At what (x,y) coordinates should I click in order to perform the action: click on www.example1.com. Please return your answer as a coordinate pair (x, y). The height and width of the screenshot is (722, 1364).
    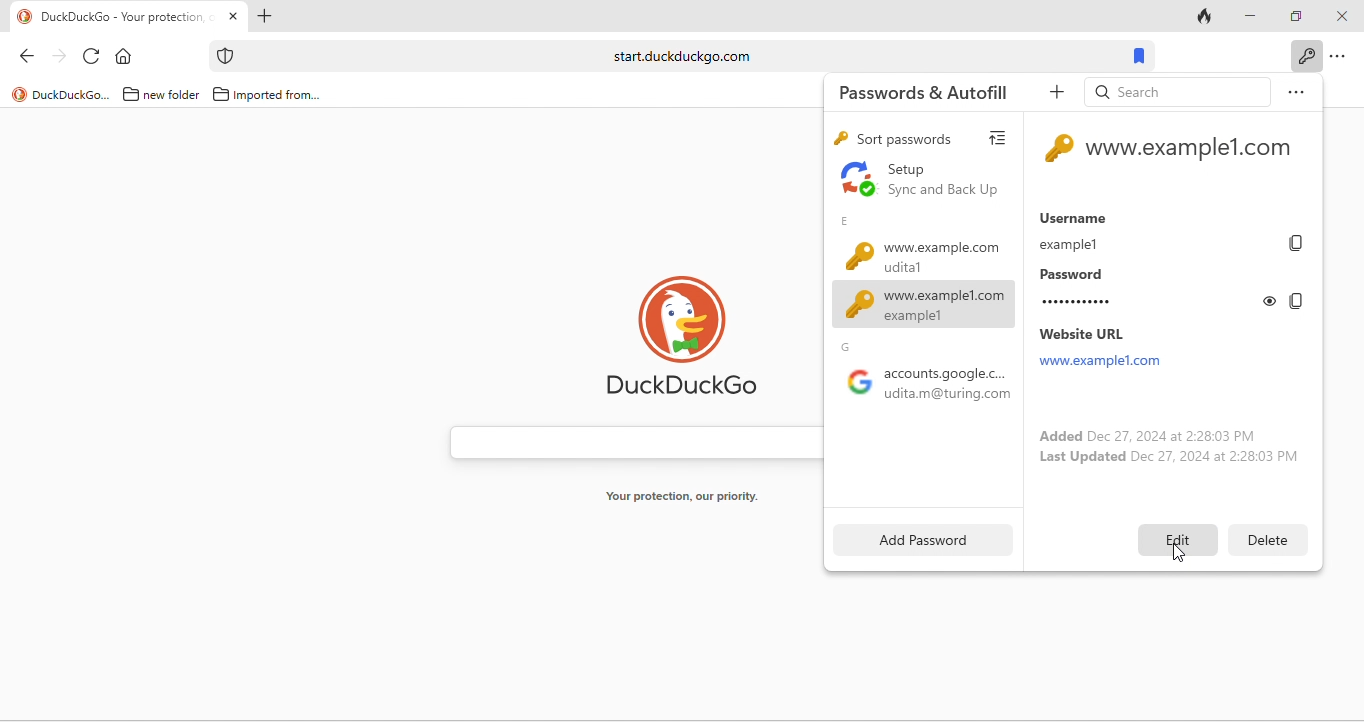
    Looking at the image, I should click on (1097, 363).